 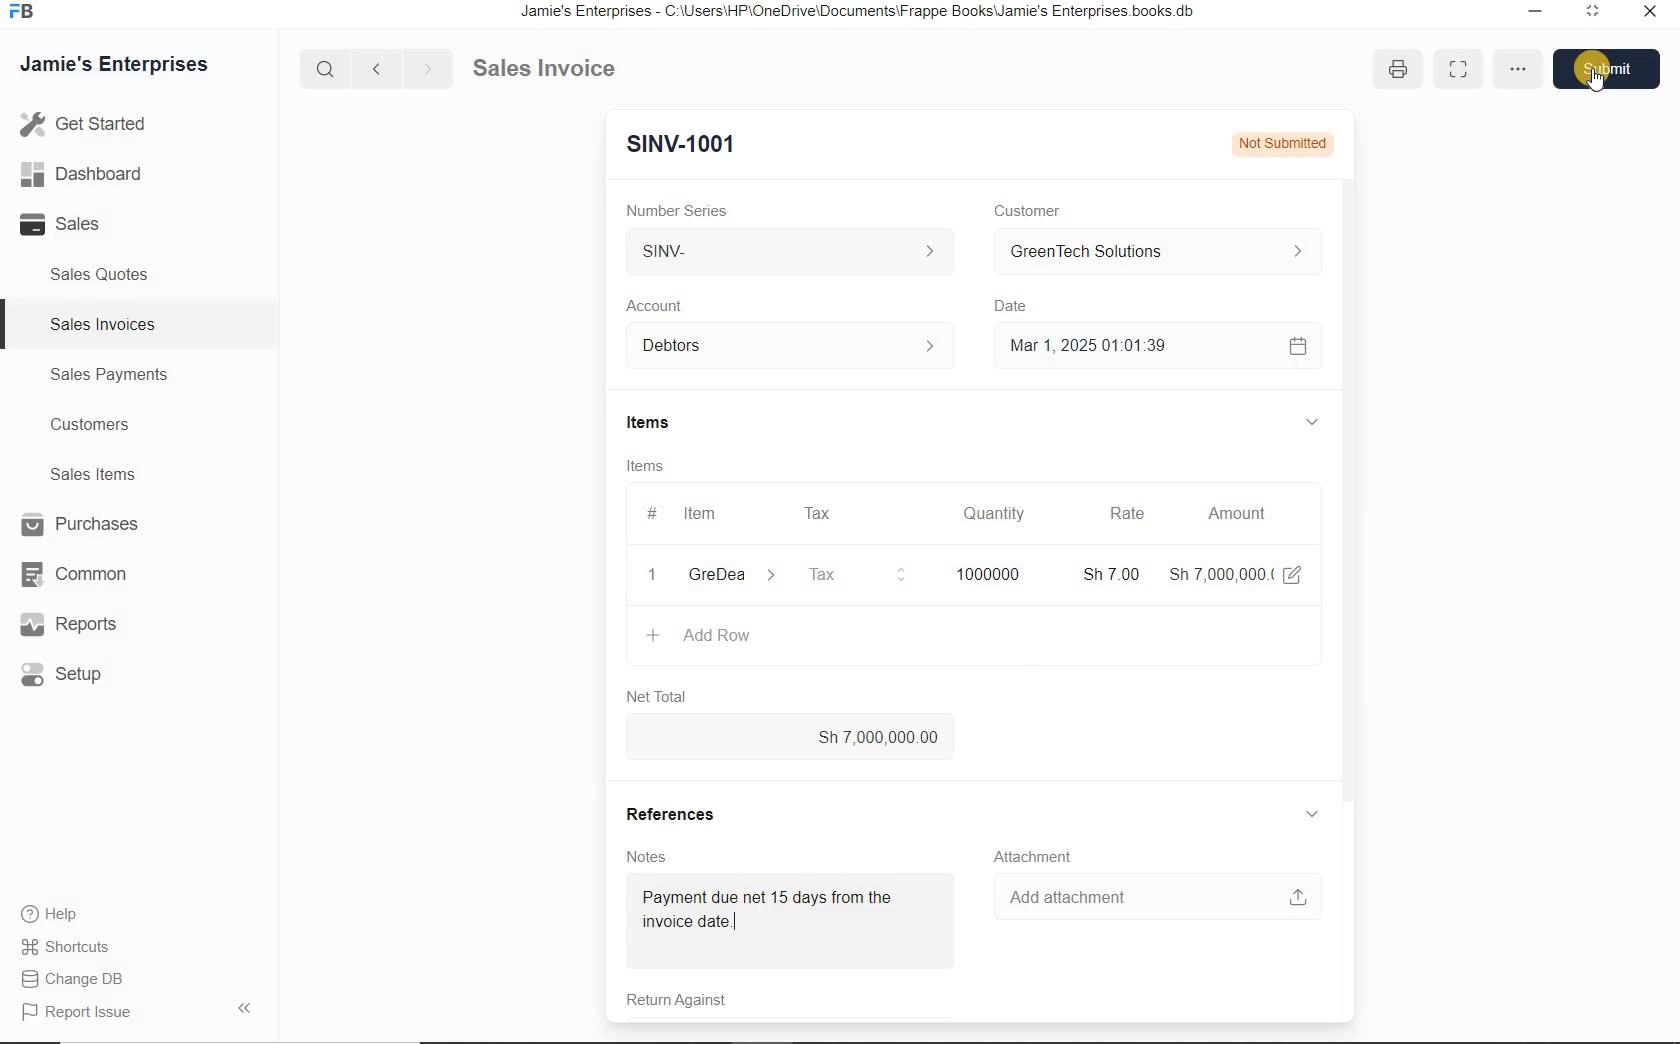 I want to click on Get Started, so click(x=84, y=126).